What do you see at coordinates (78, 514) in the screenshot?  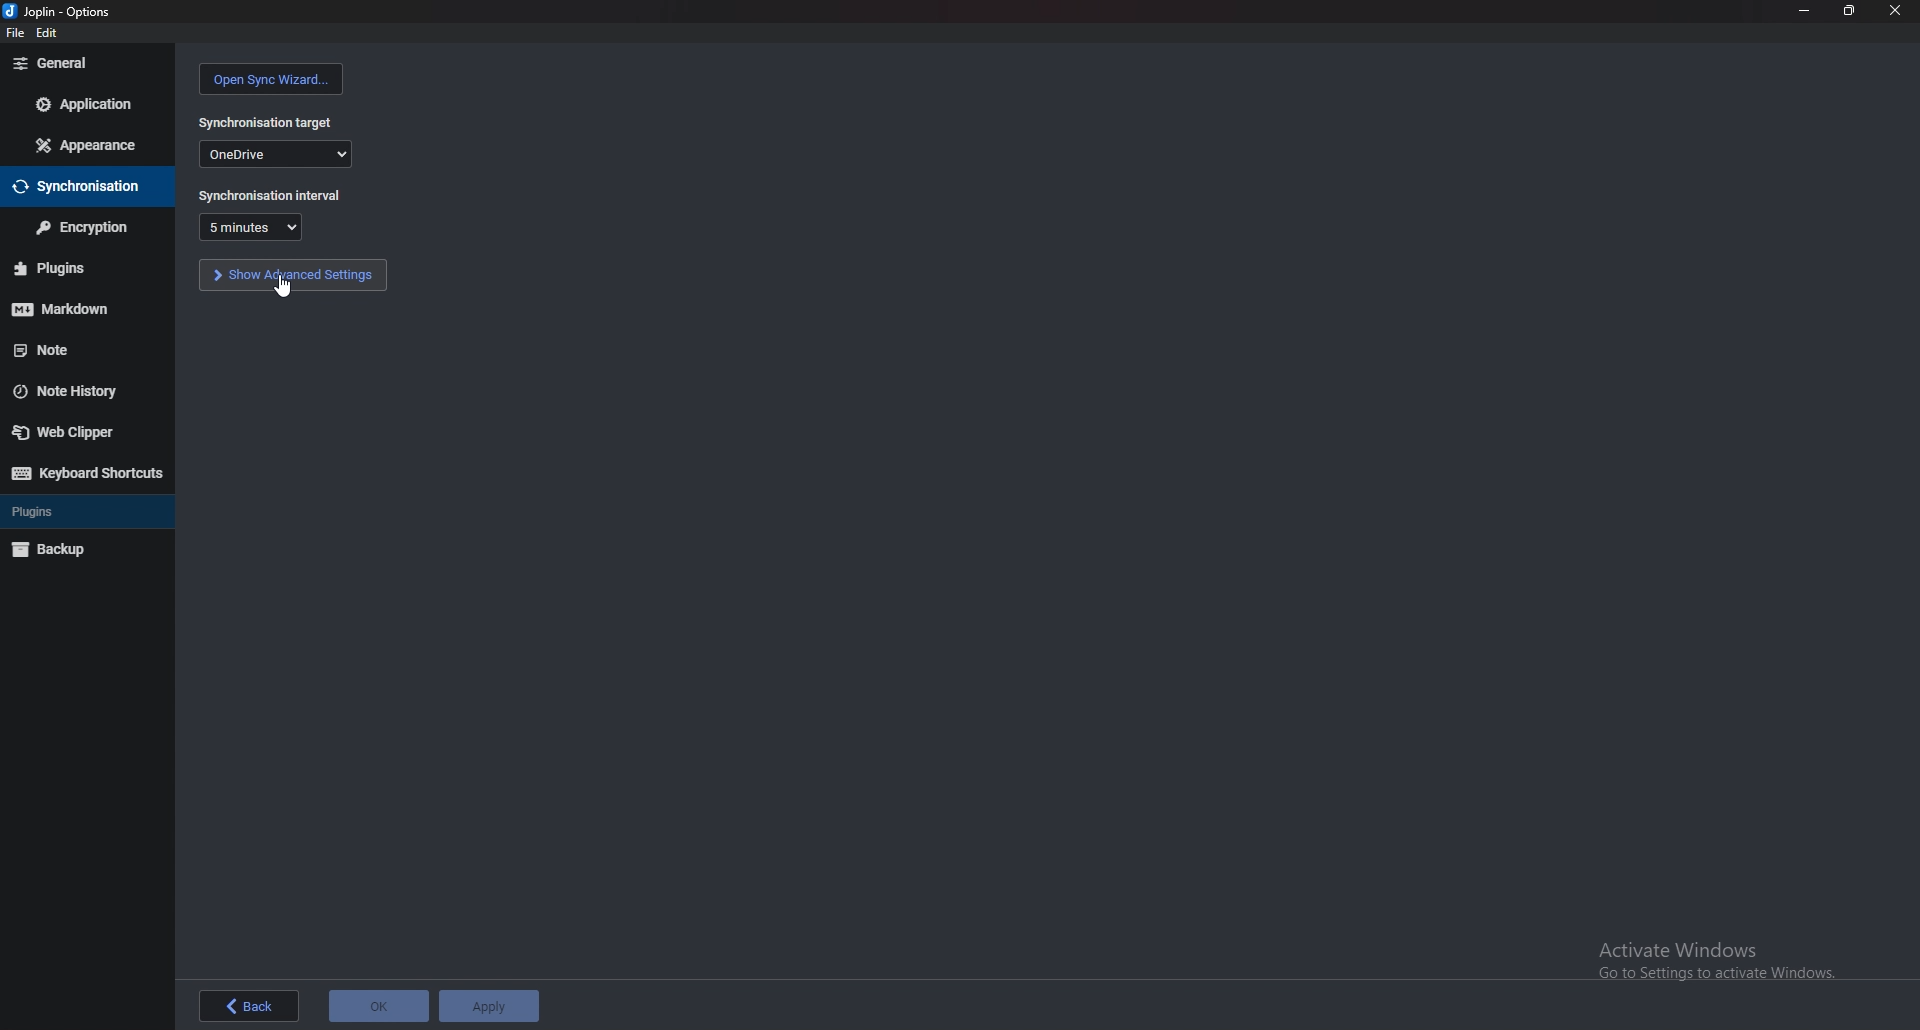 I see `plugins` at bounding box center [78, 514].